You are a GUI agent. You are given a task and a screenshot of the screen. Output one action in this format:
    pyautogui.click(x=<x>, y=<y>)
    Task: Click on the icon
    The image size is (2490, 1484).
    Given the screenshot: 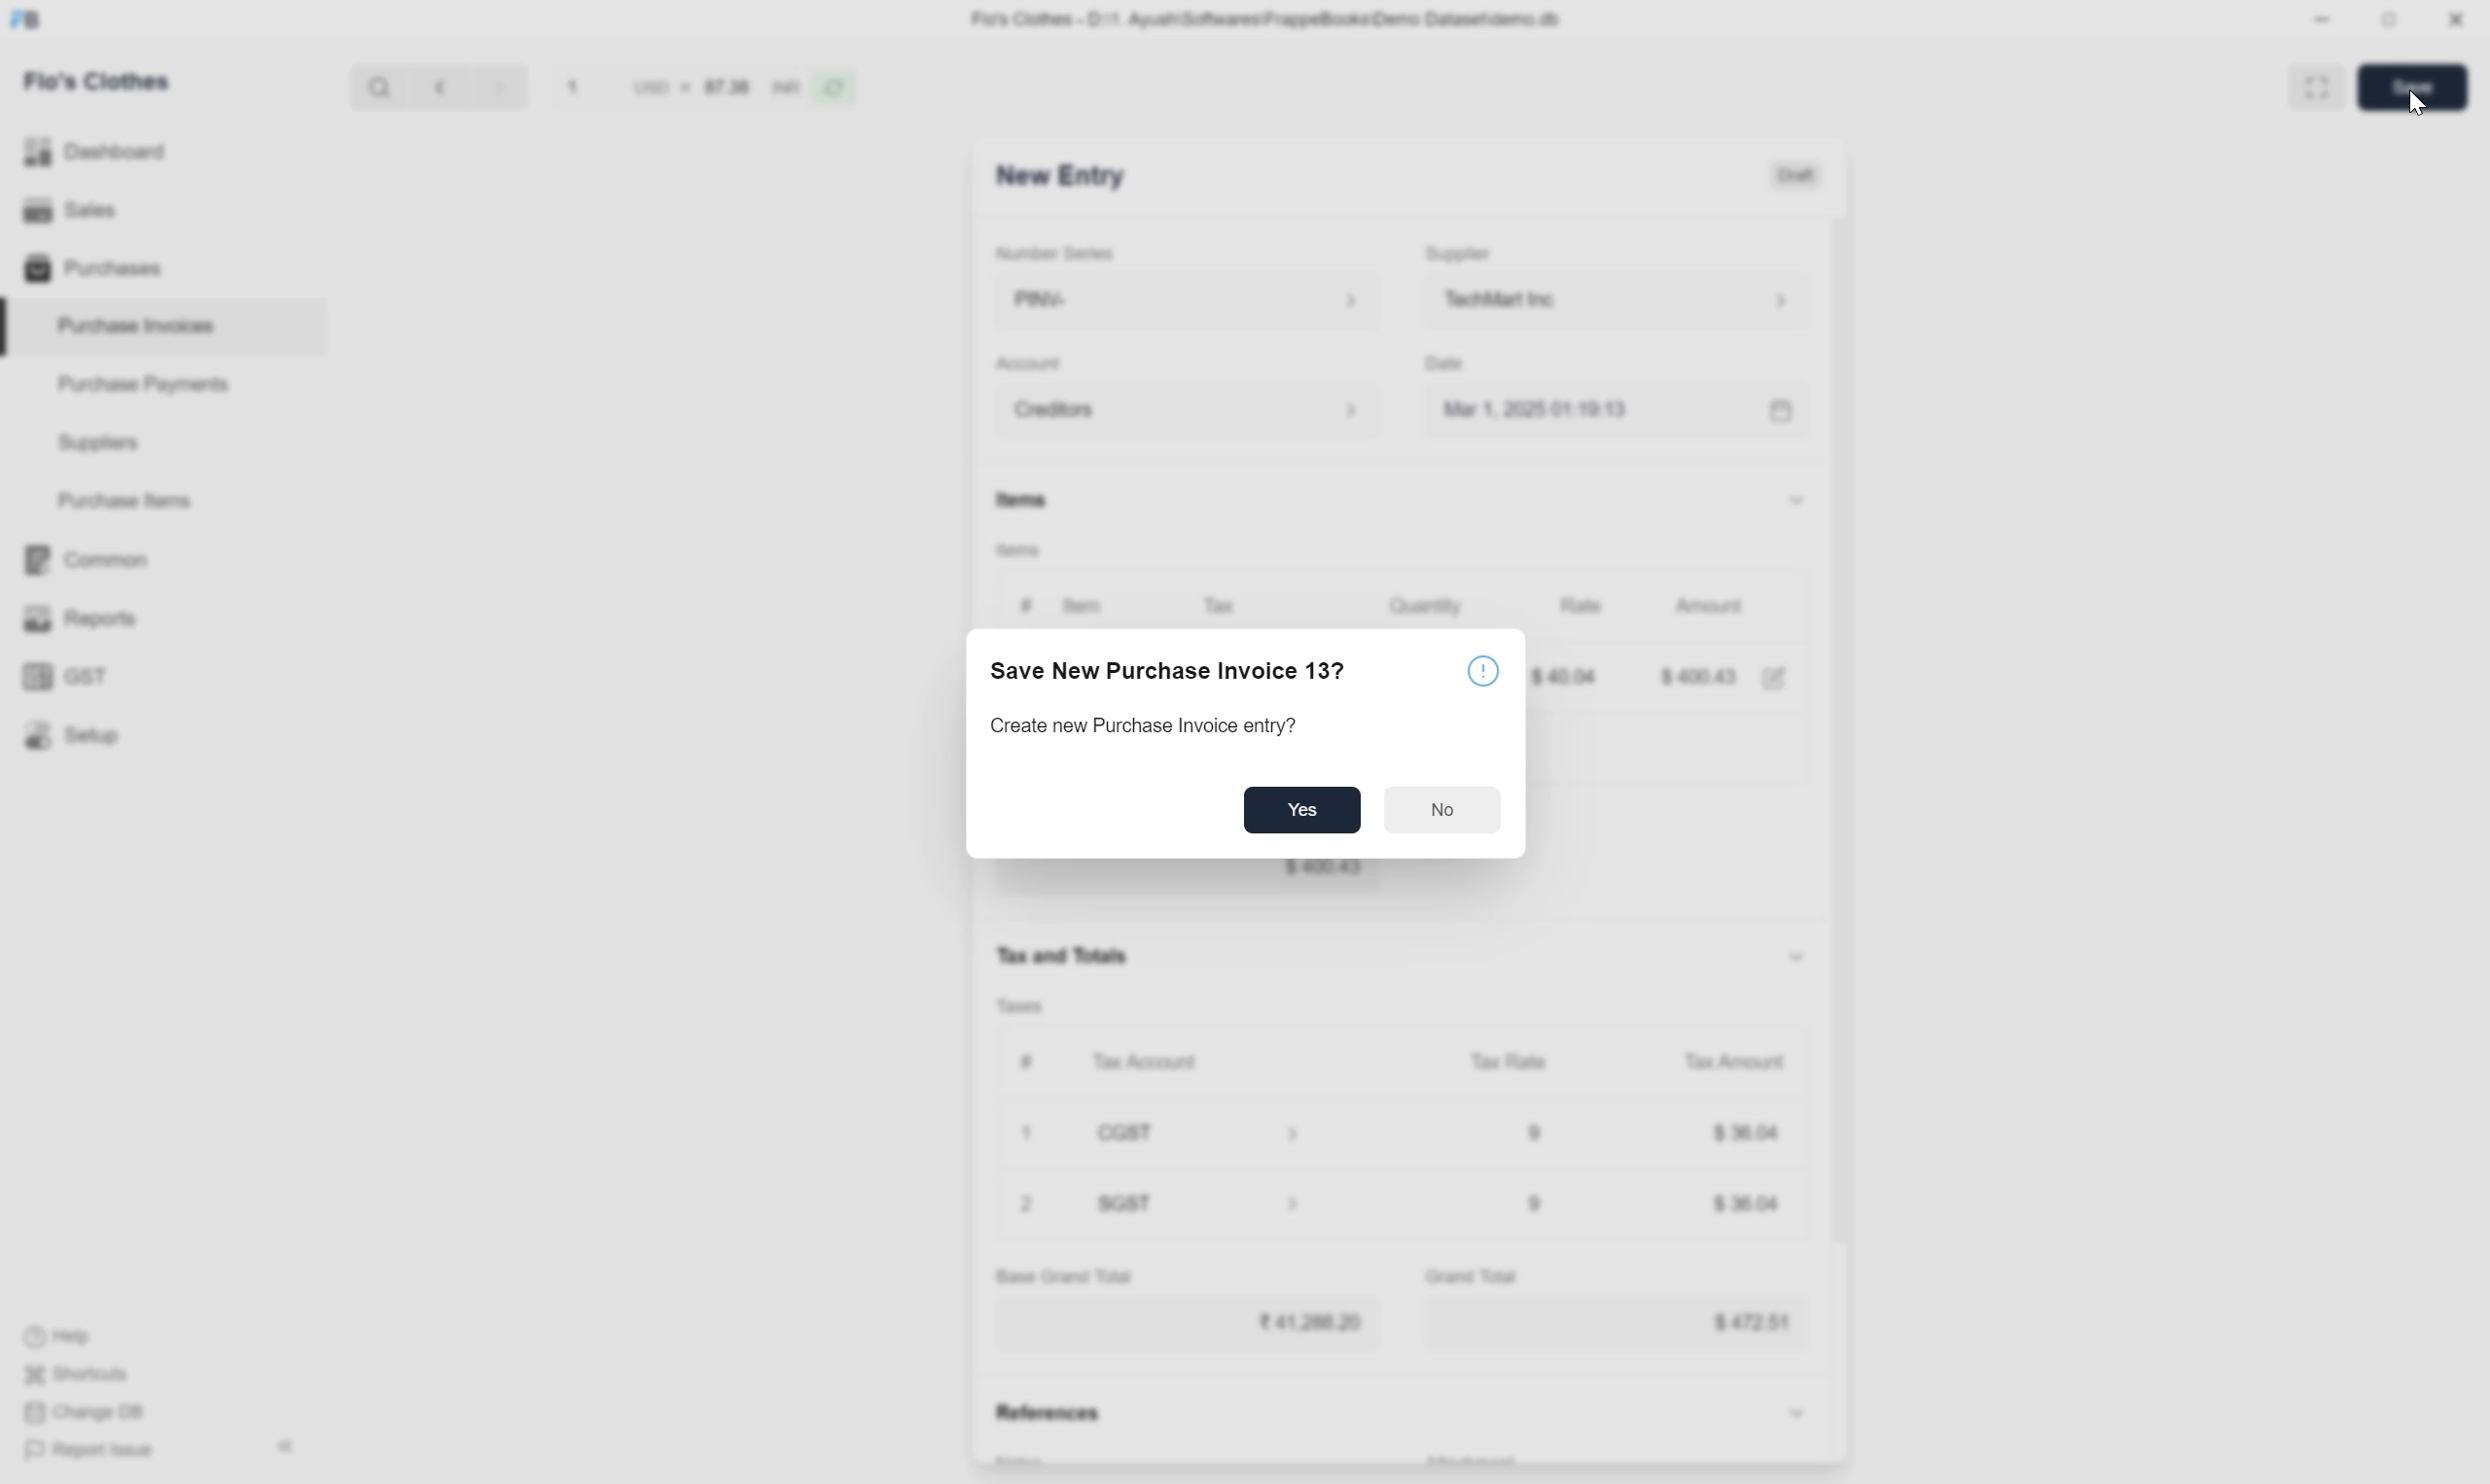 What is the action you would take?
    pyautogui.click(x=1482, y=671)
    